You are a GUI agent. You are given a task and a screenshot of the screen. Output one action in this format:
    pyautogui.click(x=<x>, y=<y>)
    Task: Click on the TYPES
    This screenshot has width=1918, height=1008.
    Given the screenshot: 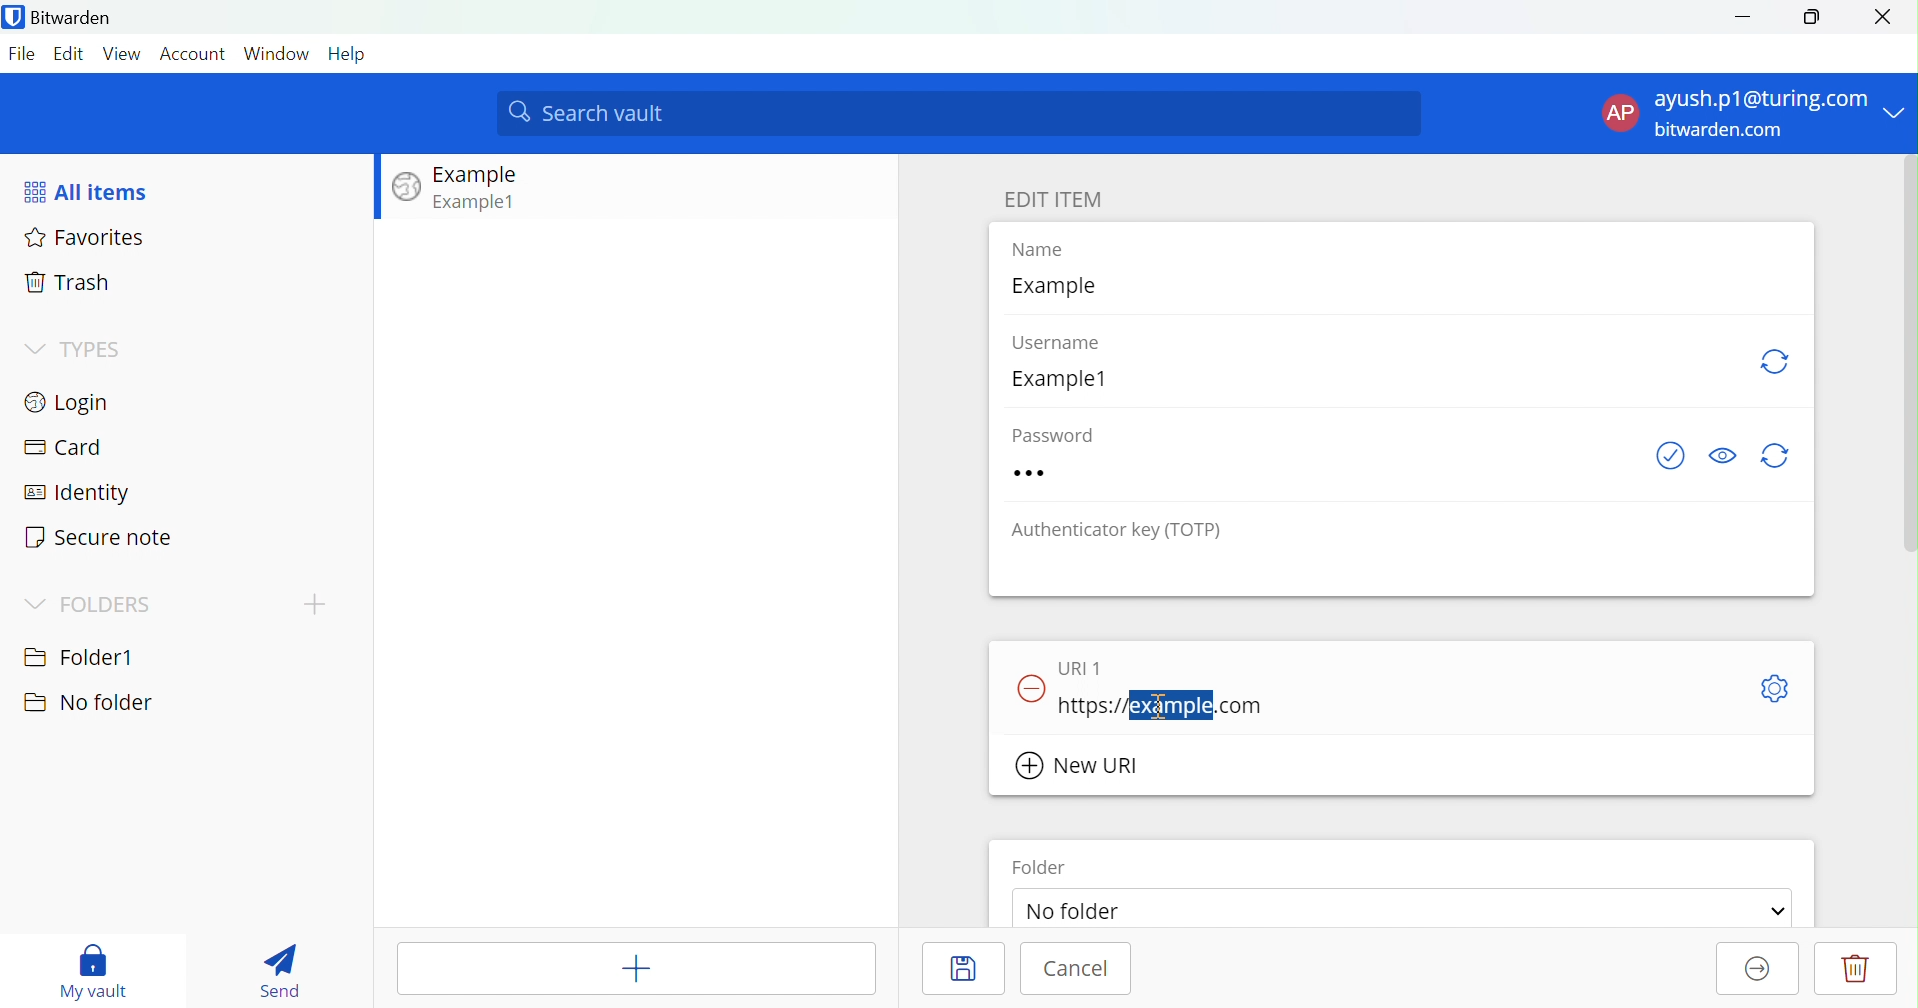 What is the action you would take?
    pyautogui.click(x=94, y=351)
    